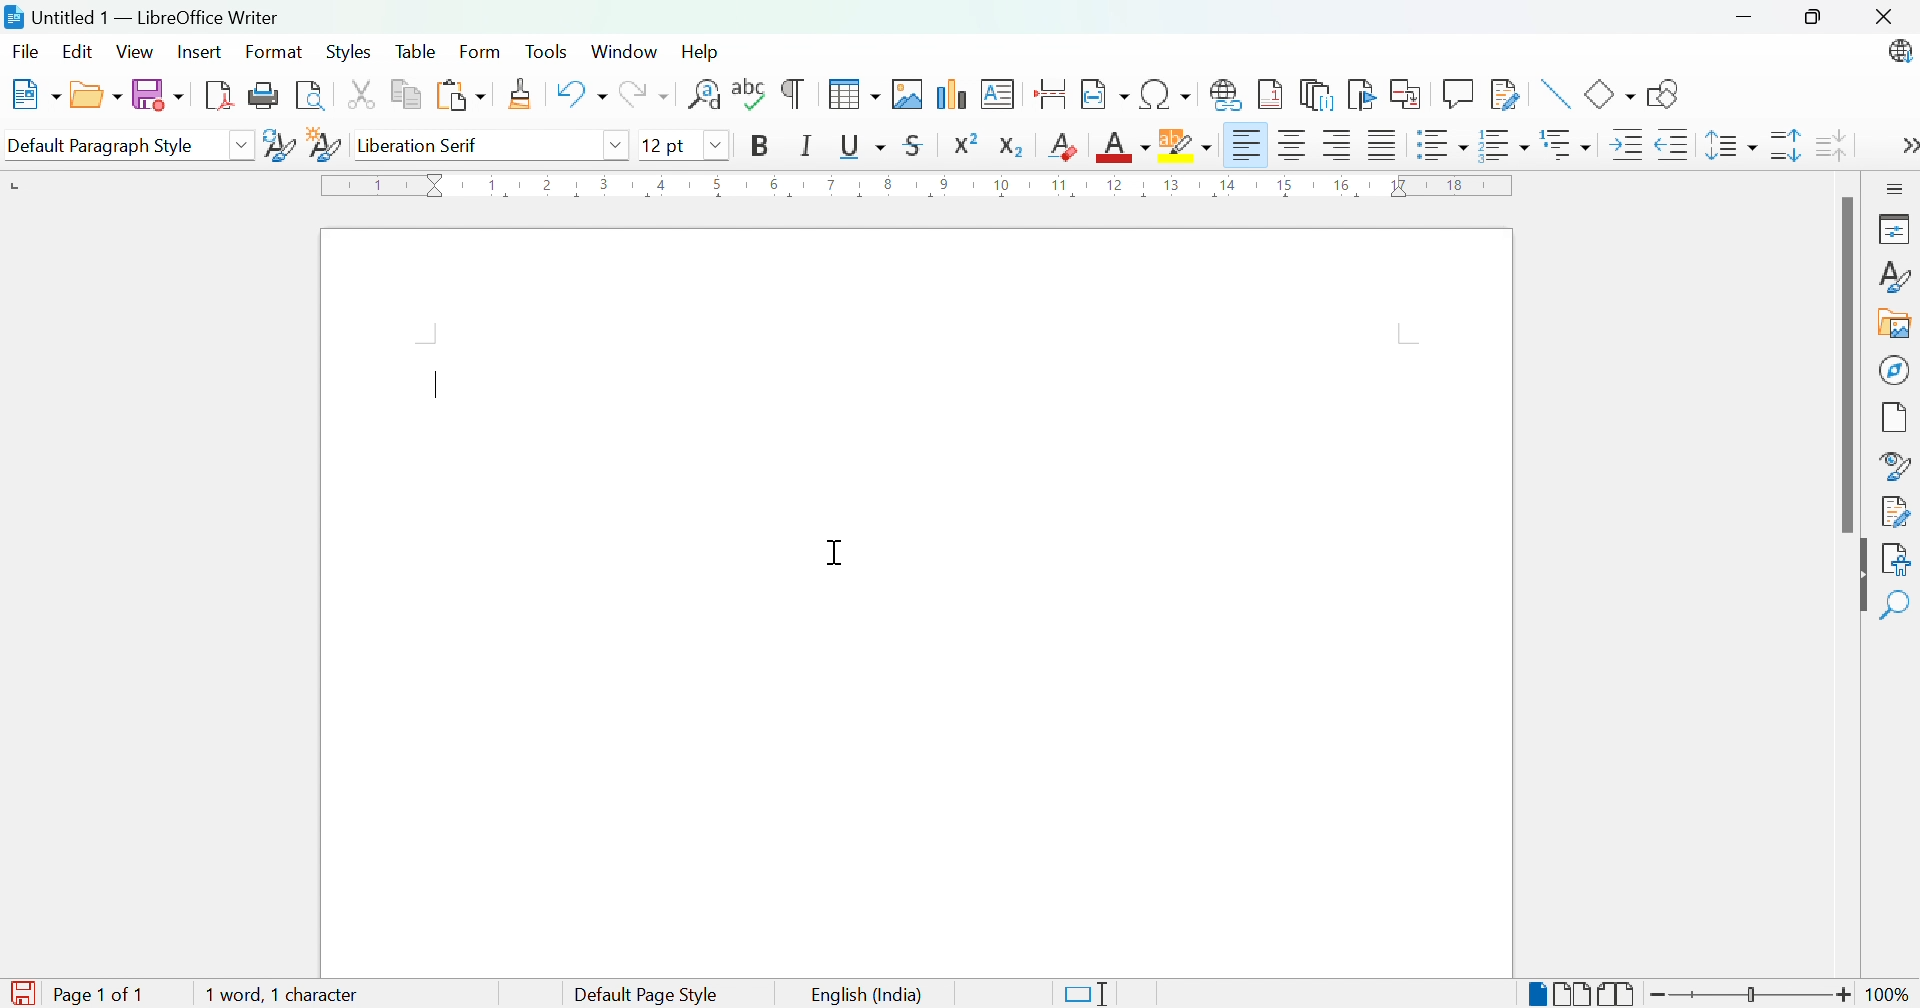 This screenshot has width=1920, height=1008. I want to click on Decrease indent, so click(1674, 146).